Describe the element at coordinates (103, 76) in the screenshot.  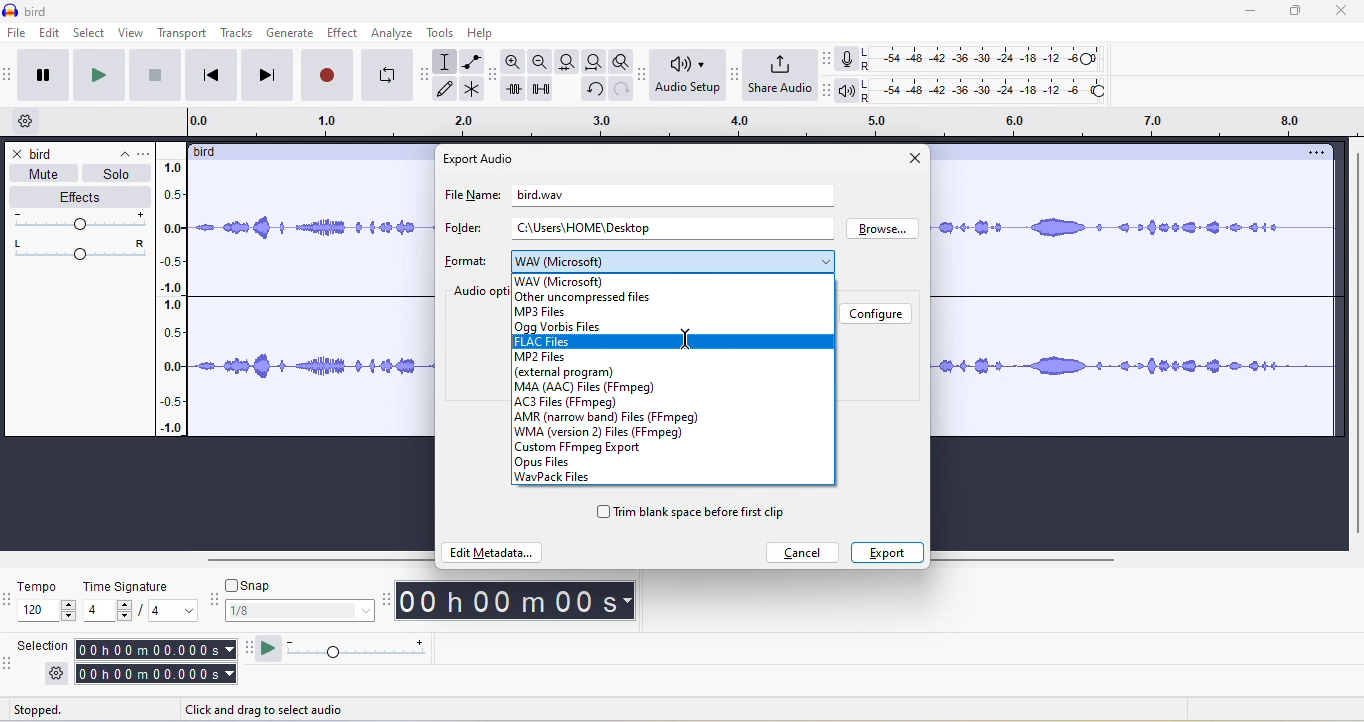
I see `play` at that location.